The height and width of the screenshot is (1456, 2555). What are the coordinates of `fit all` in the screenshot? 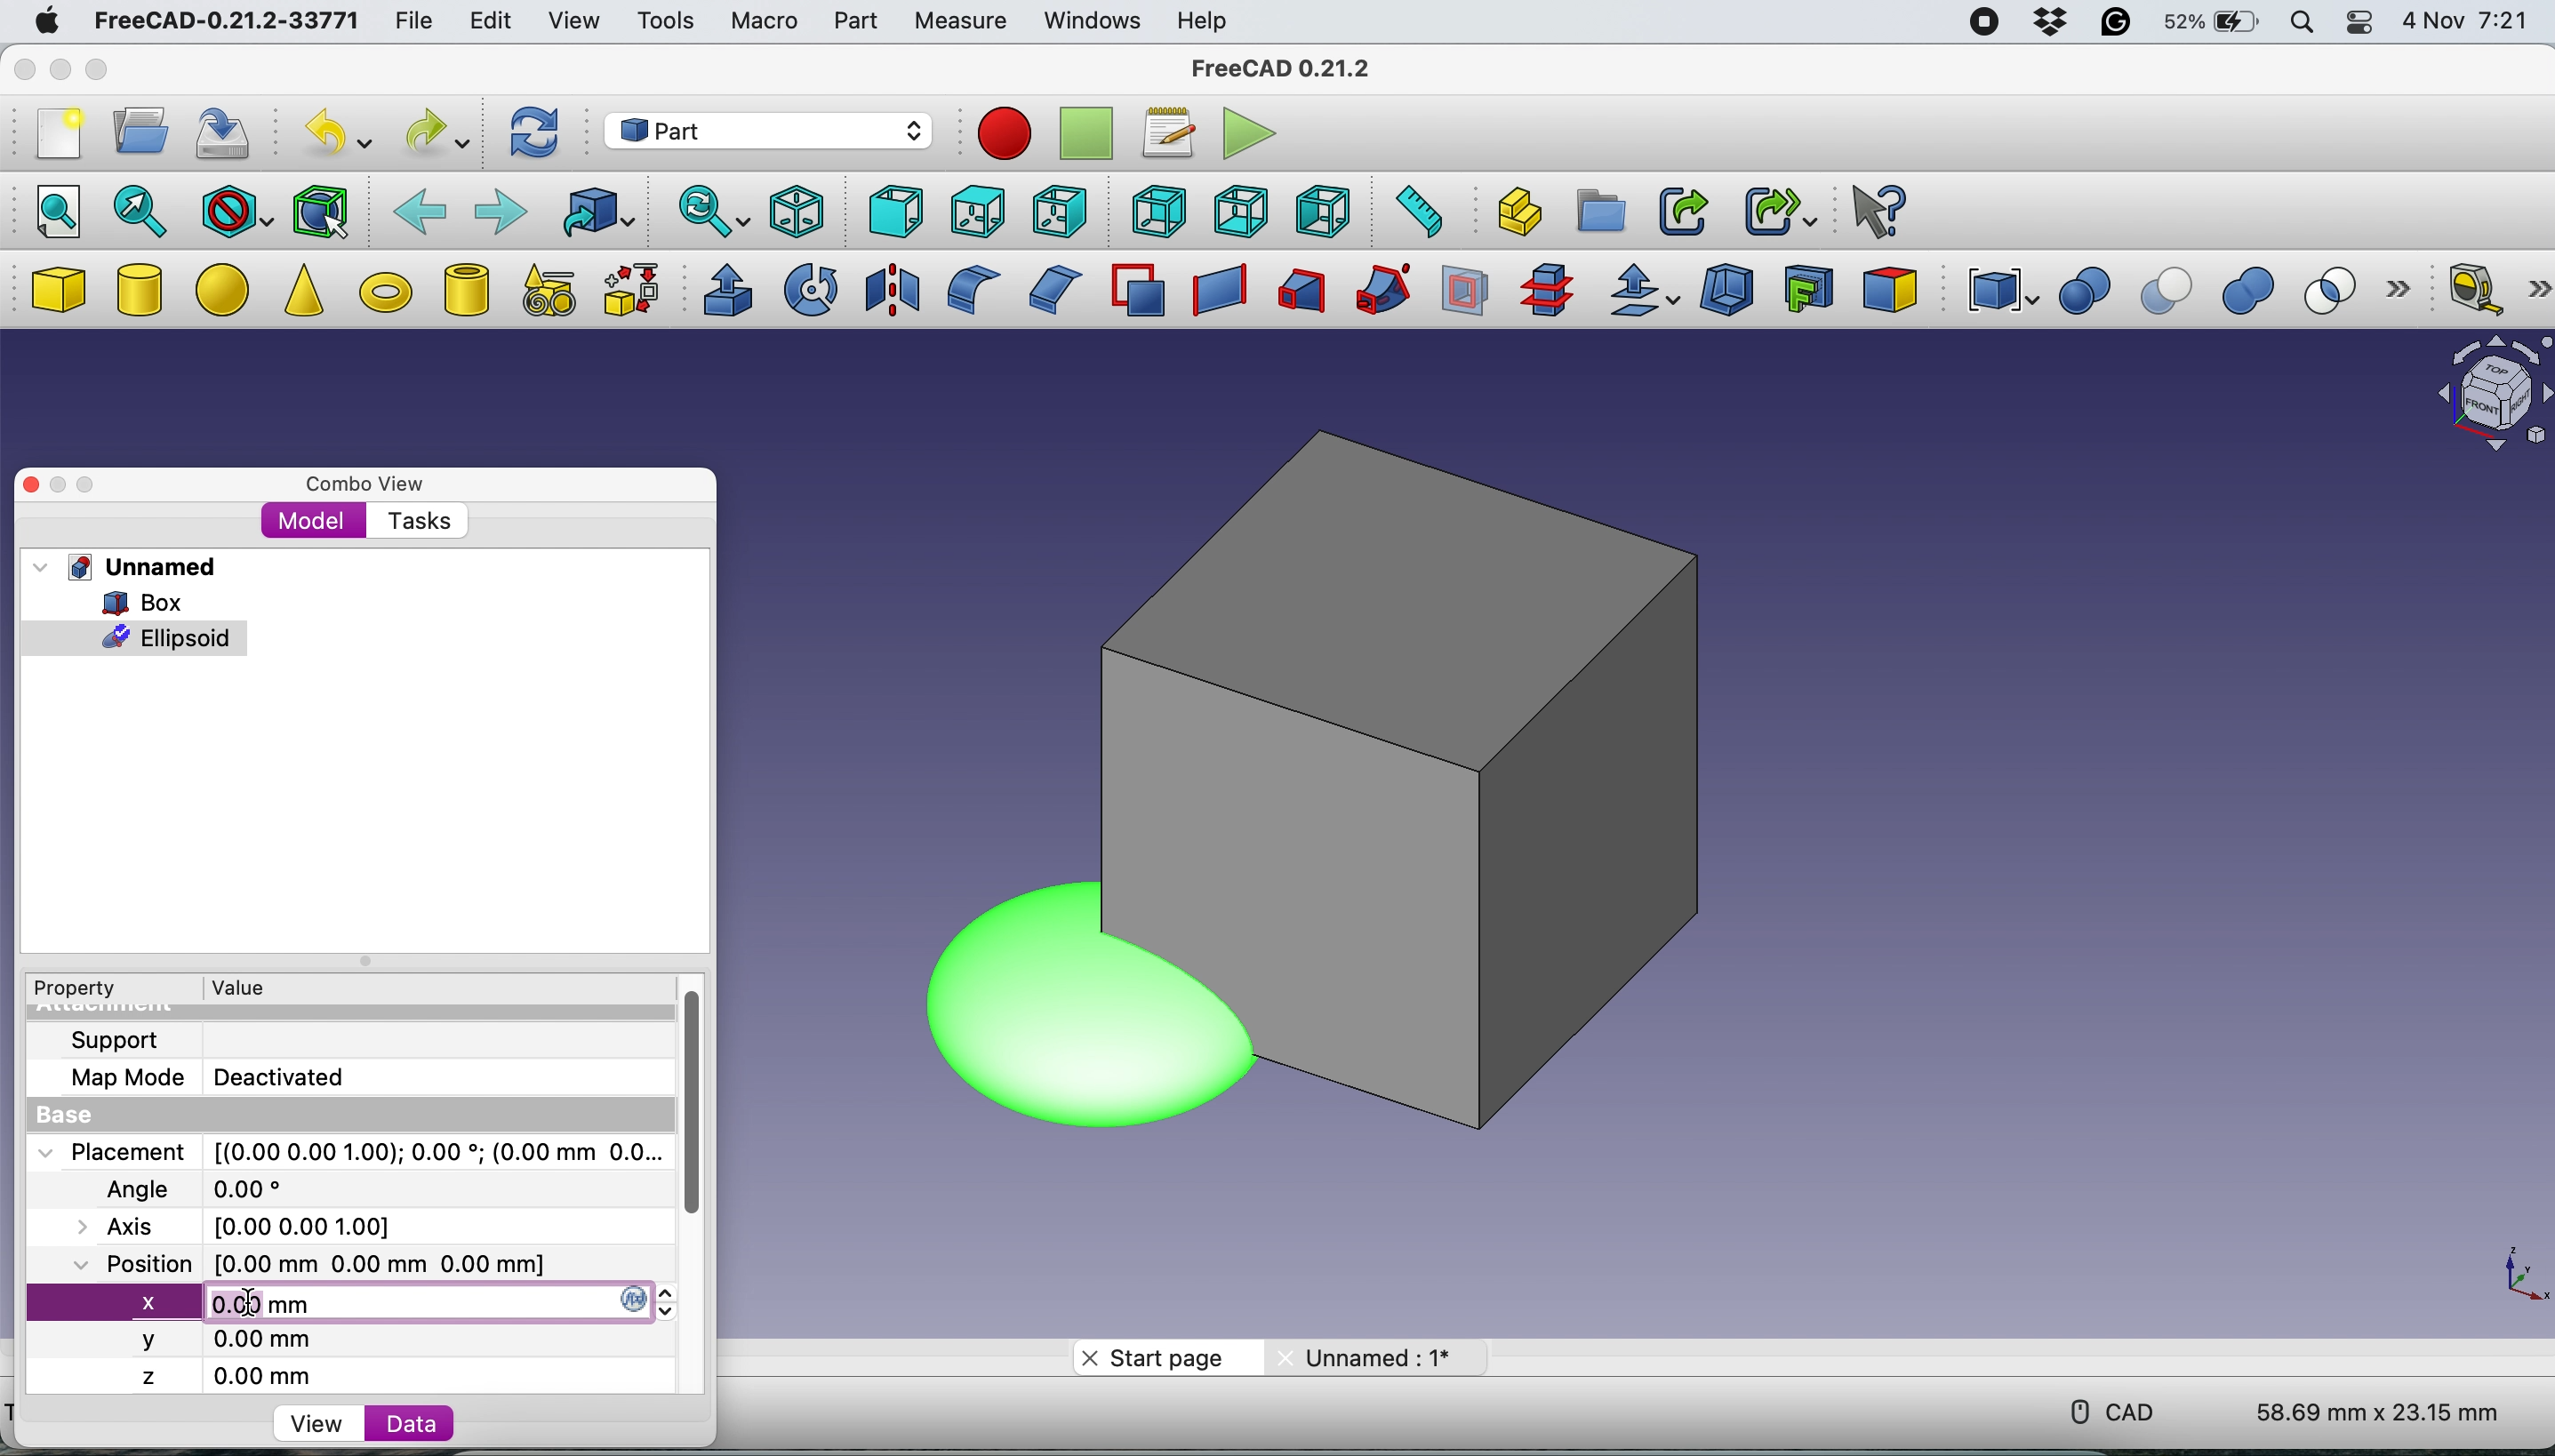 It's located at (50, 209).